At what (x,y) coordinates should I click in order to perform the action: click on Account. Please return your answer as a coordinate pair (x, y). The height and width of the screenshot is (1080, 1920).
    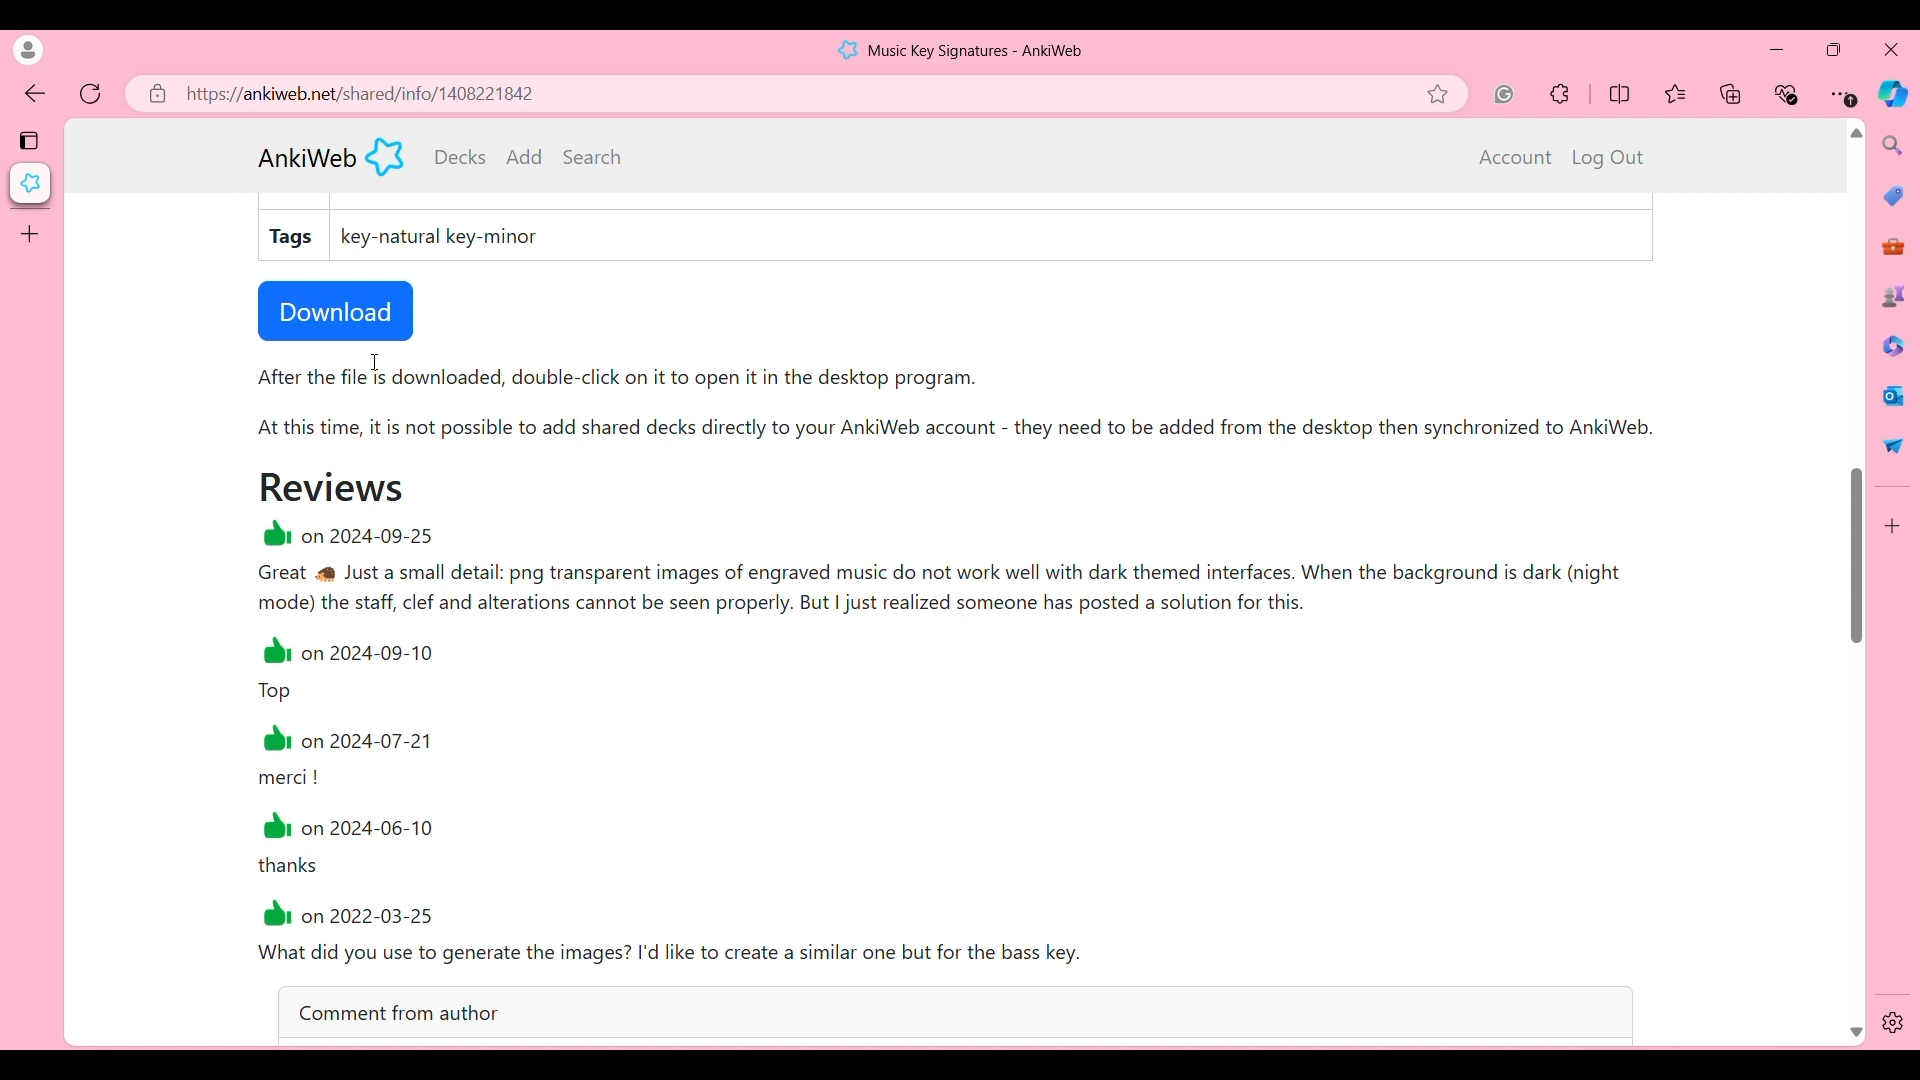
    Looking at the image, I should click on (1516, 158).